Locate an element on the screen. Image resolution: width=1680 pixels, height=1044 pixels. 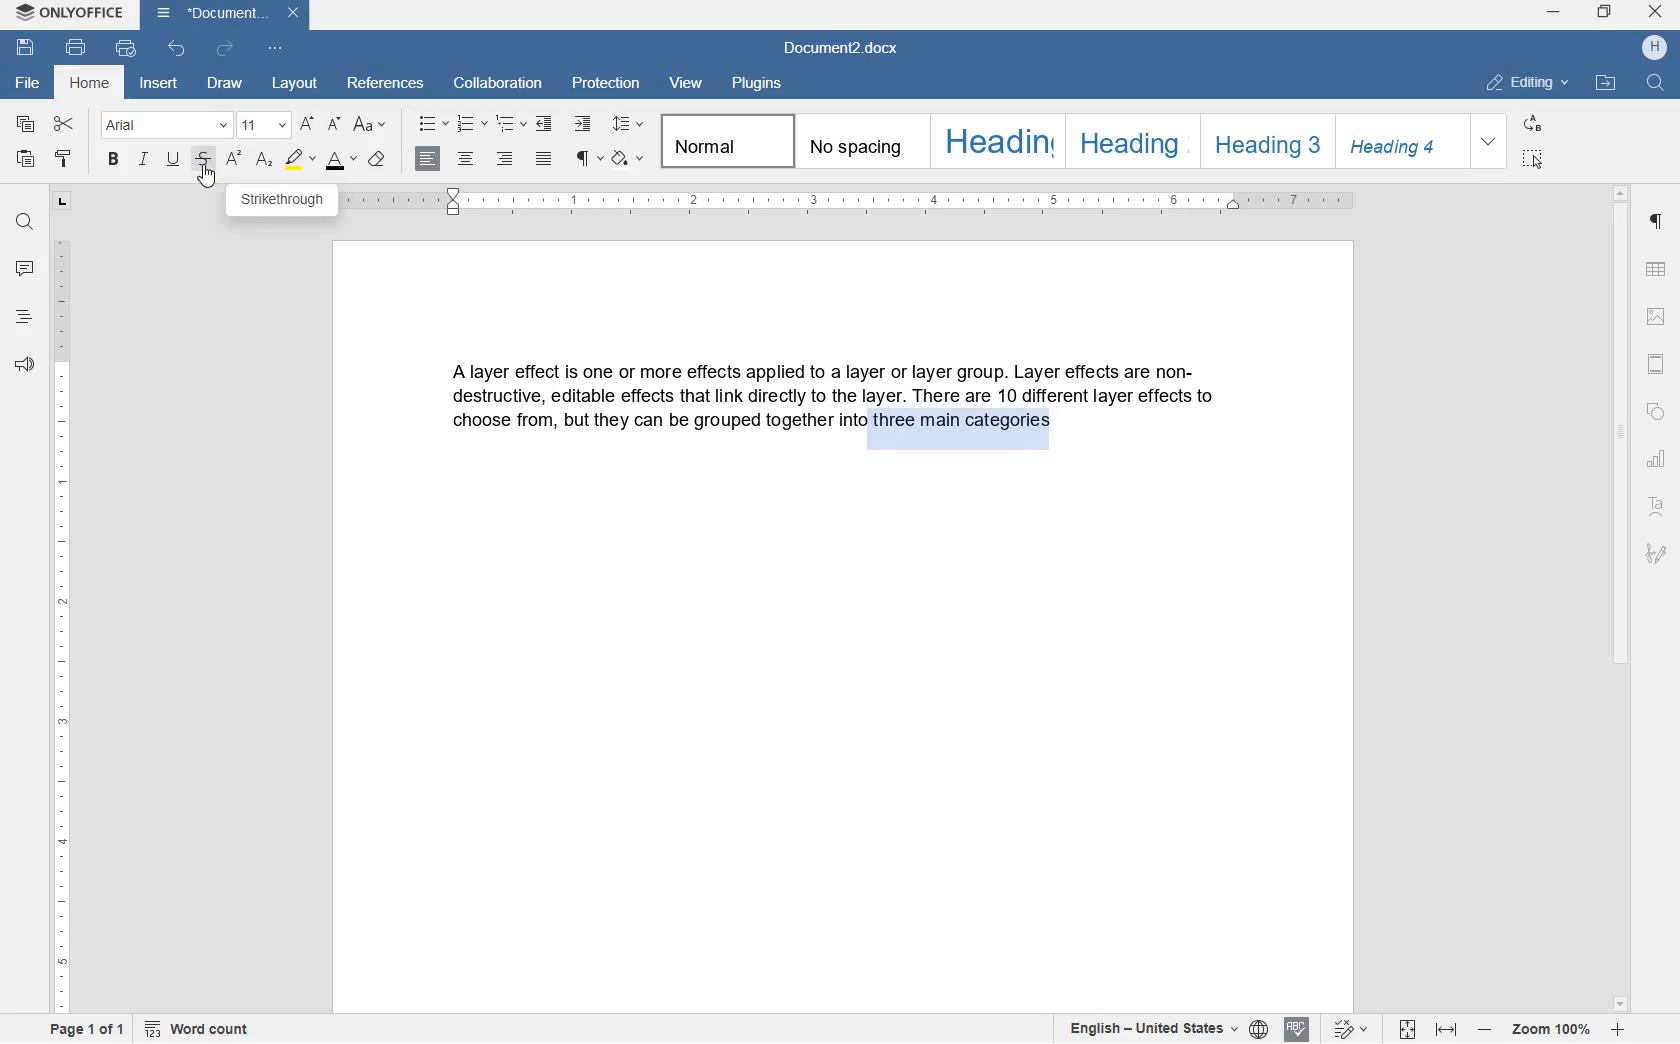
replace is located at coordinates (1534, 125).